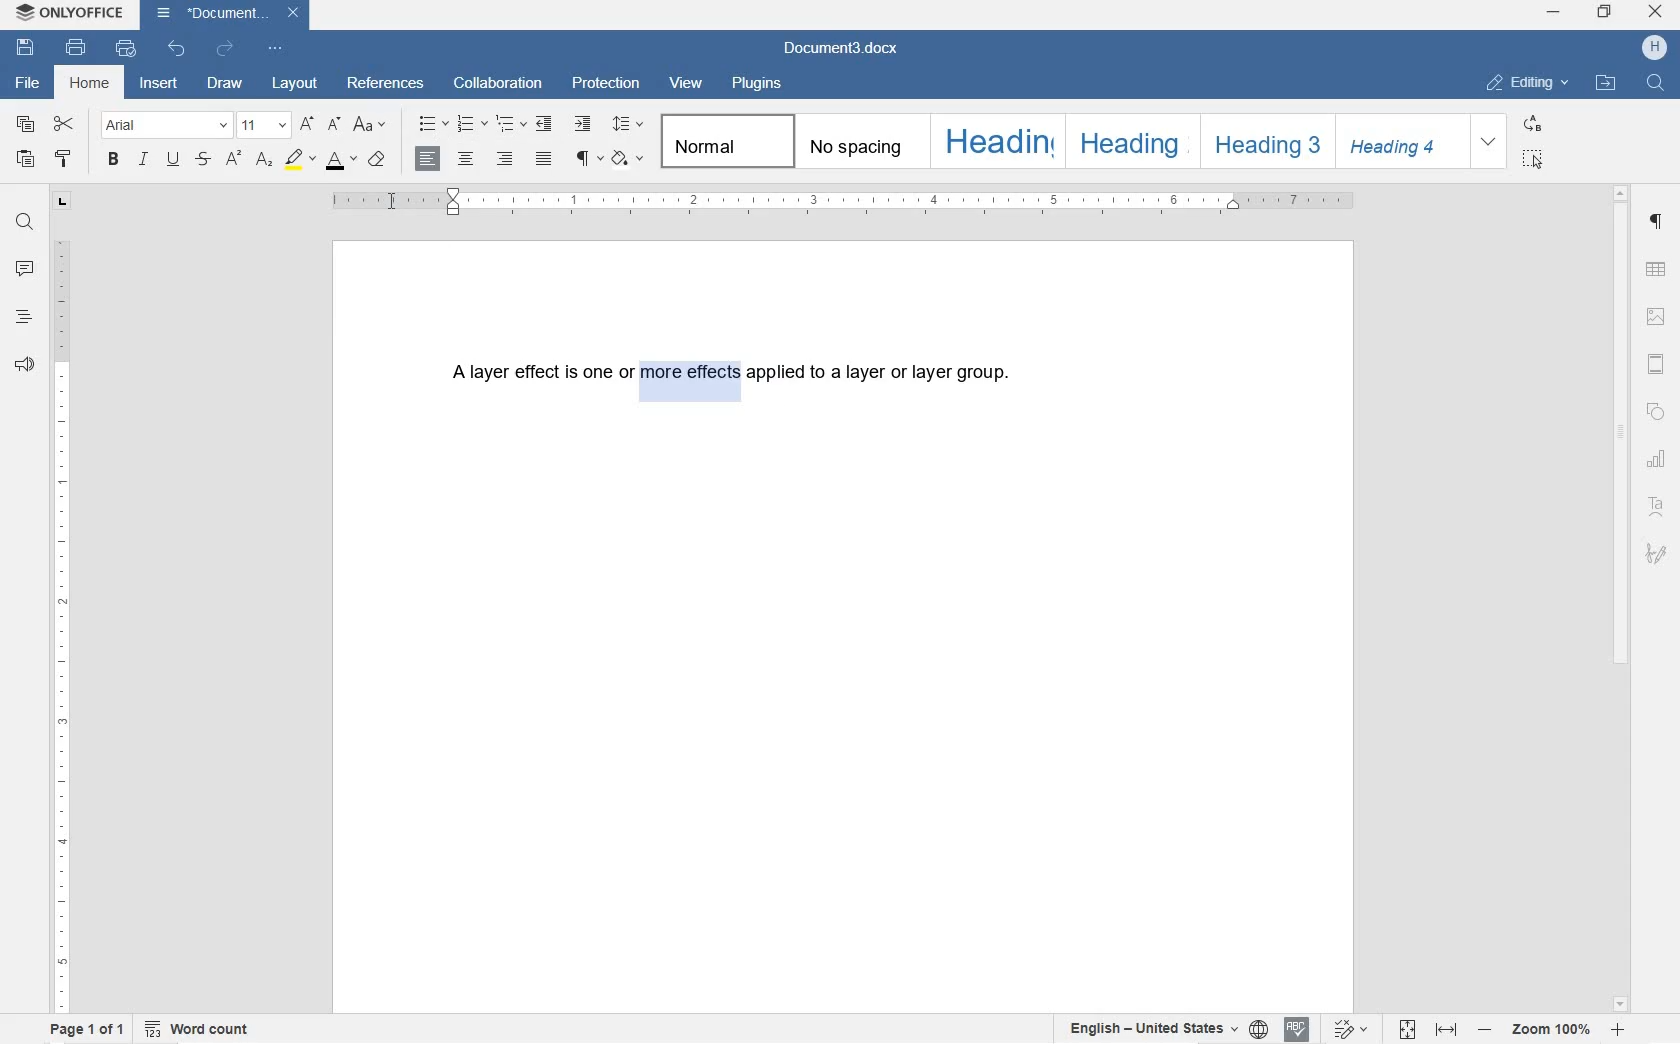 The width and height of the screenshot is (1680, 1044). What do you see at coordinates (1432, 1031) in the screenshot?
I see `FIT TO PAGE/WIDTH` at bounding box center [1432, 1031].